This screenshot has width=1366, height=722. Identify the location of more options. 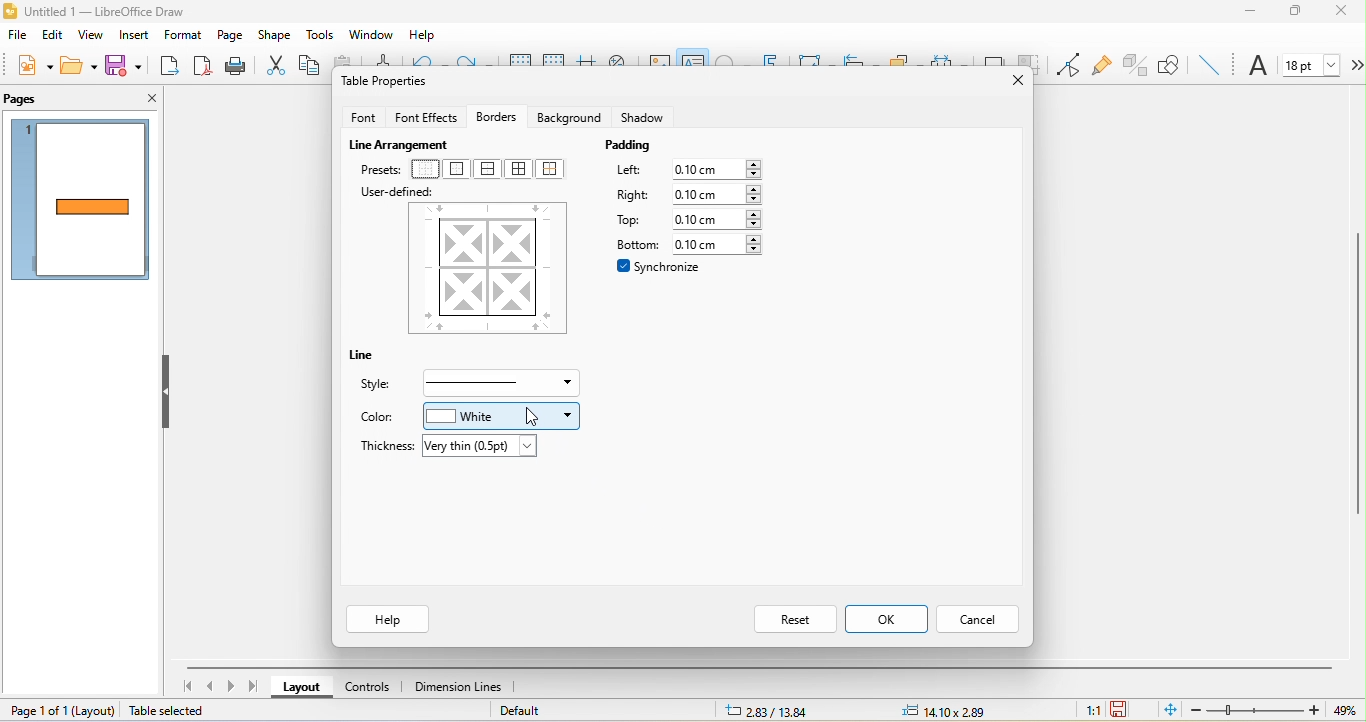
(1357, 66).